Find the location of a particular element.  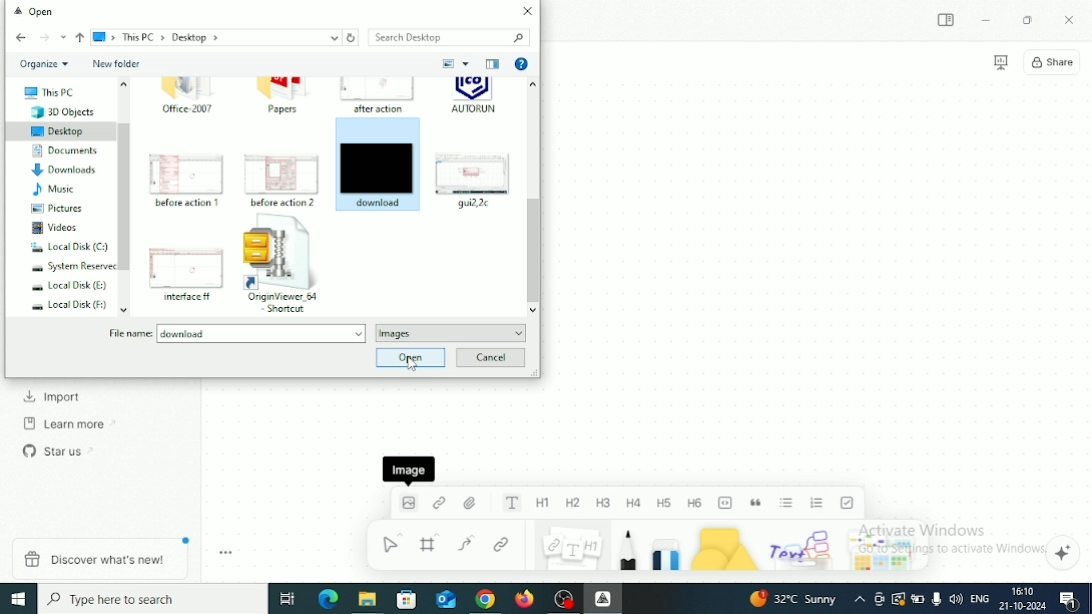

Microsoft Edge is located at coordinates (326, 600).